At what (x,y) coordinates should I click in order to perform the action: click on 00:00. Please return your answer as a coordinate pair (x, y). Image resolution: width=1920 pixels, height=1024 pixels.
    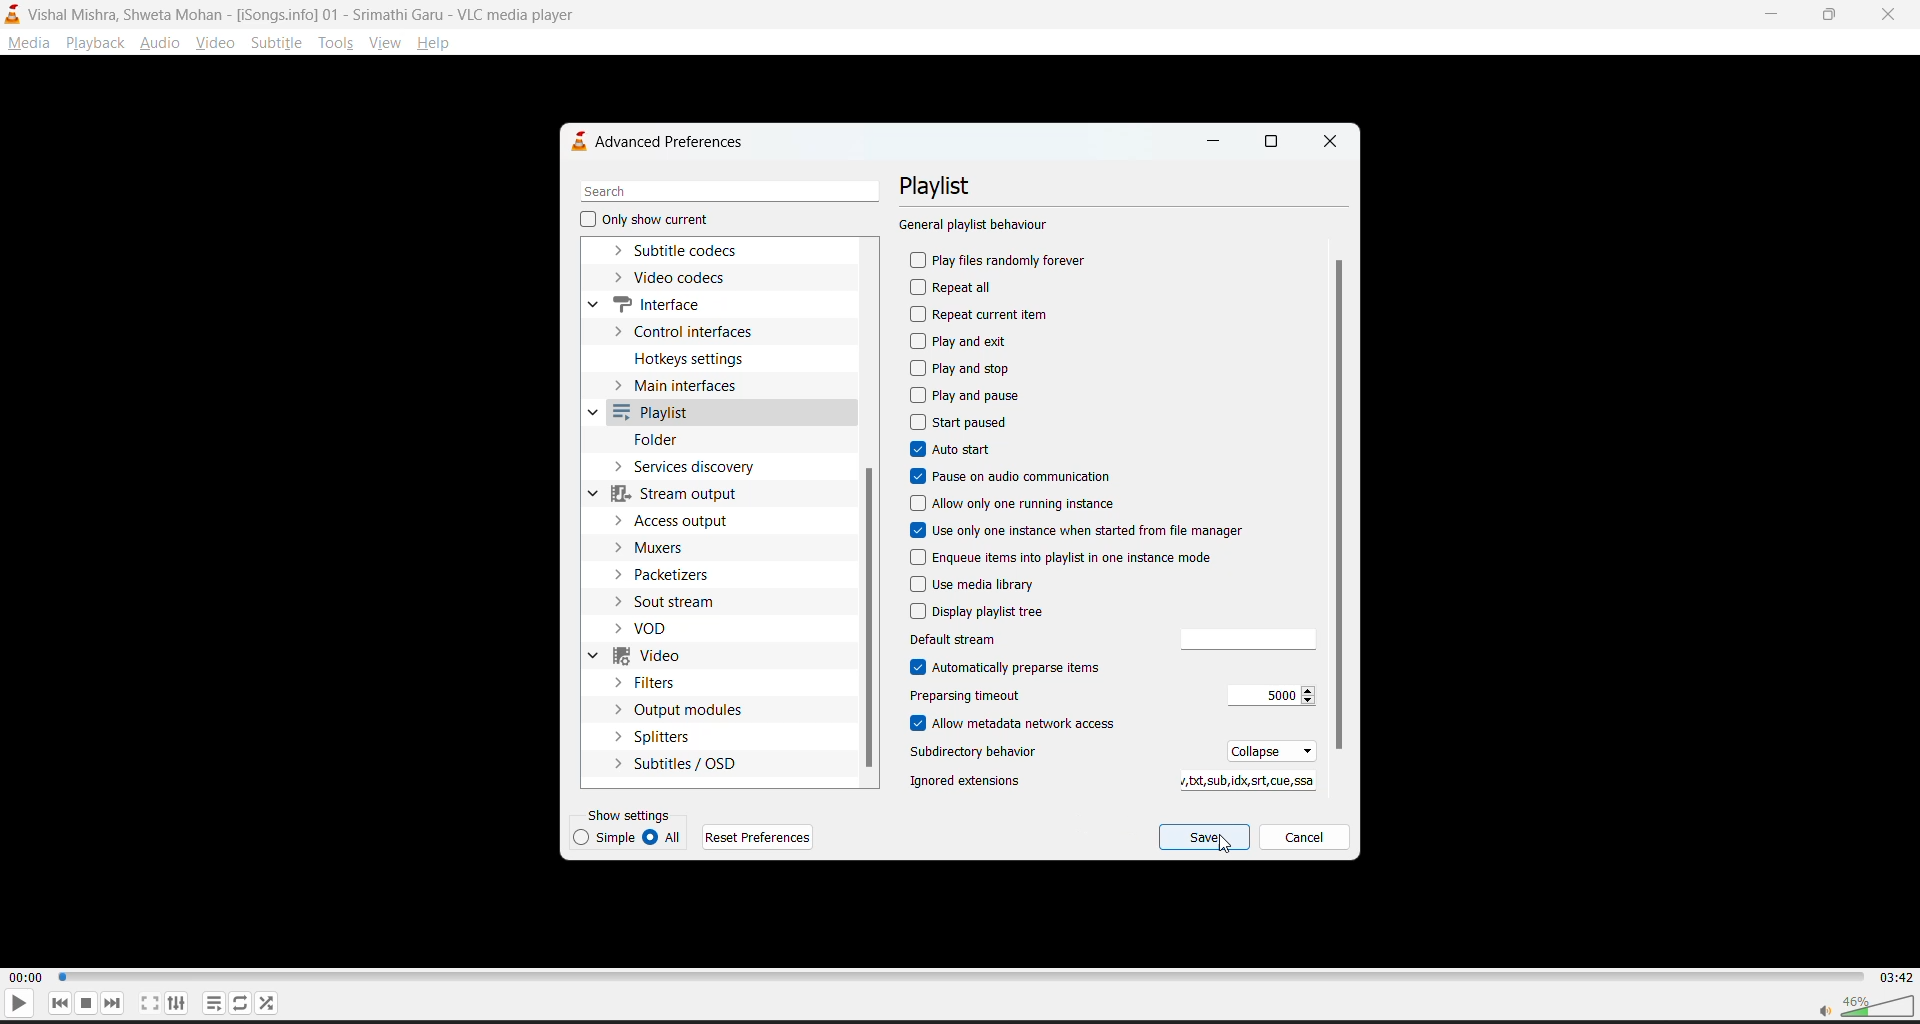
    Looking at the image, I should click on (23, 975).